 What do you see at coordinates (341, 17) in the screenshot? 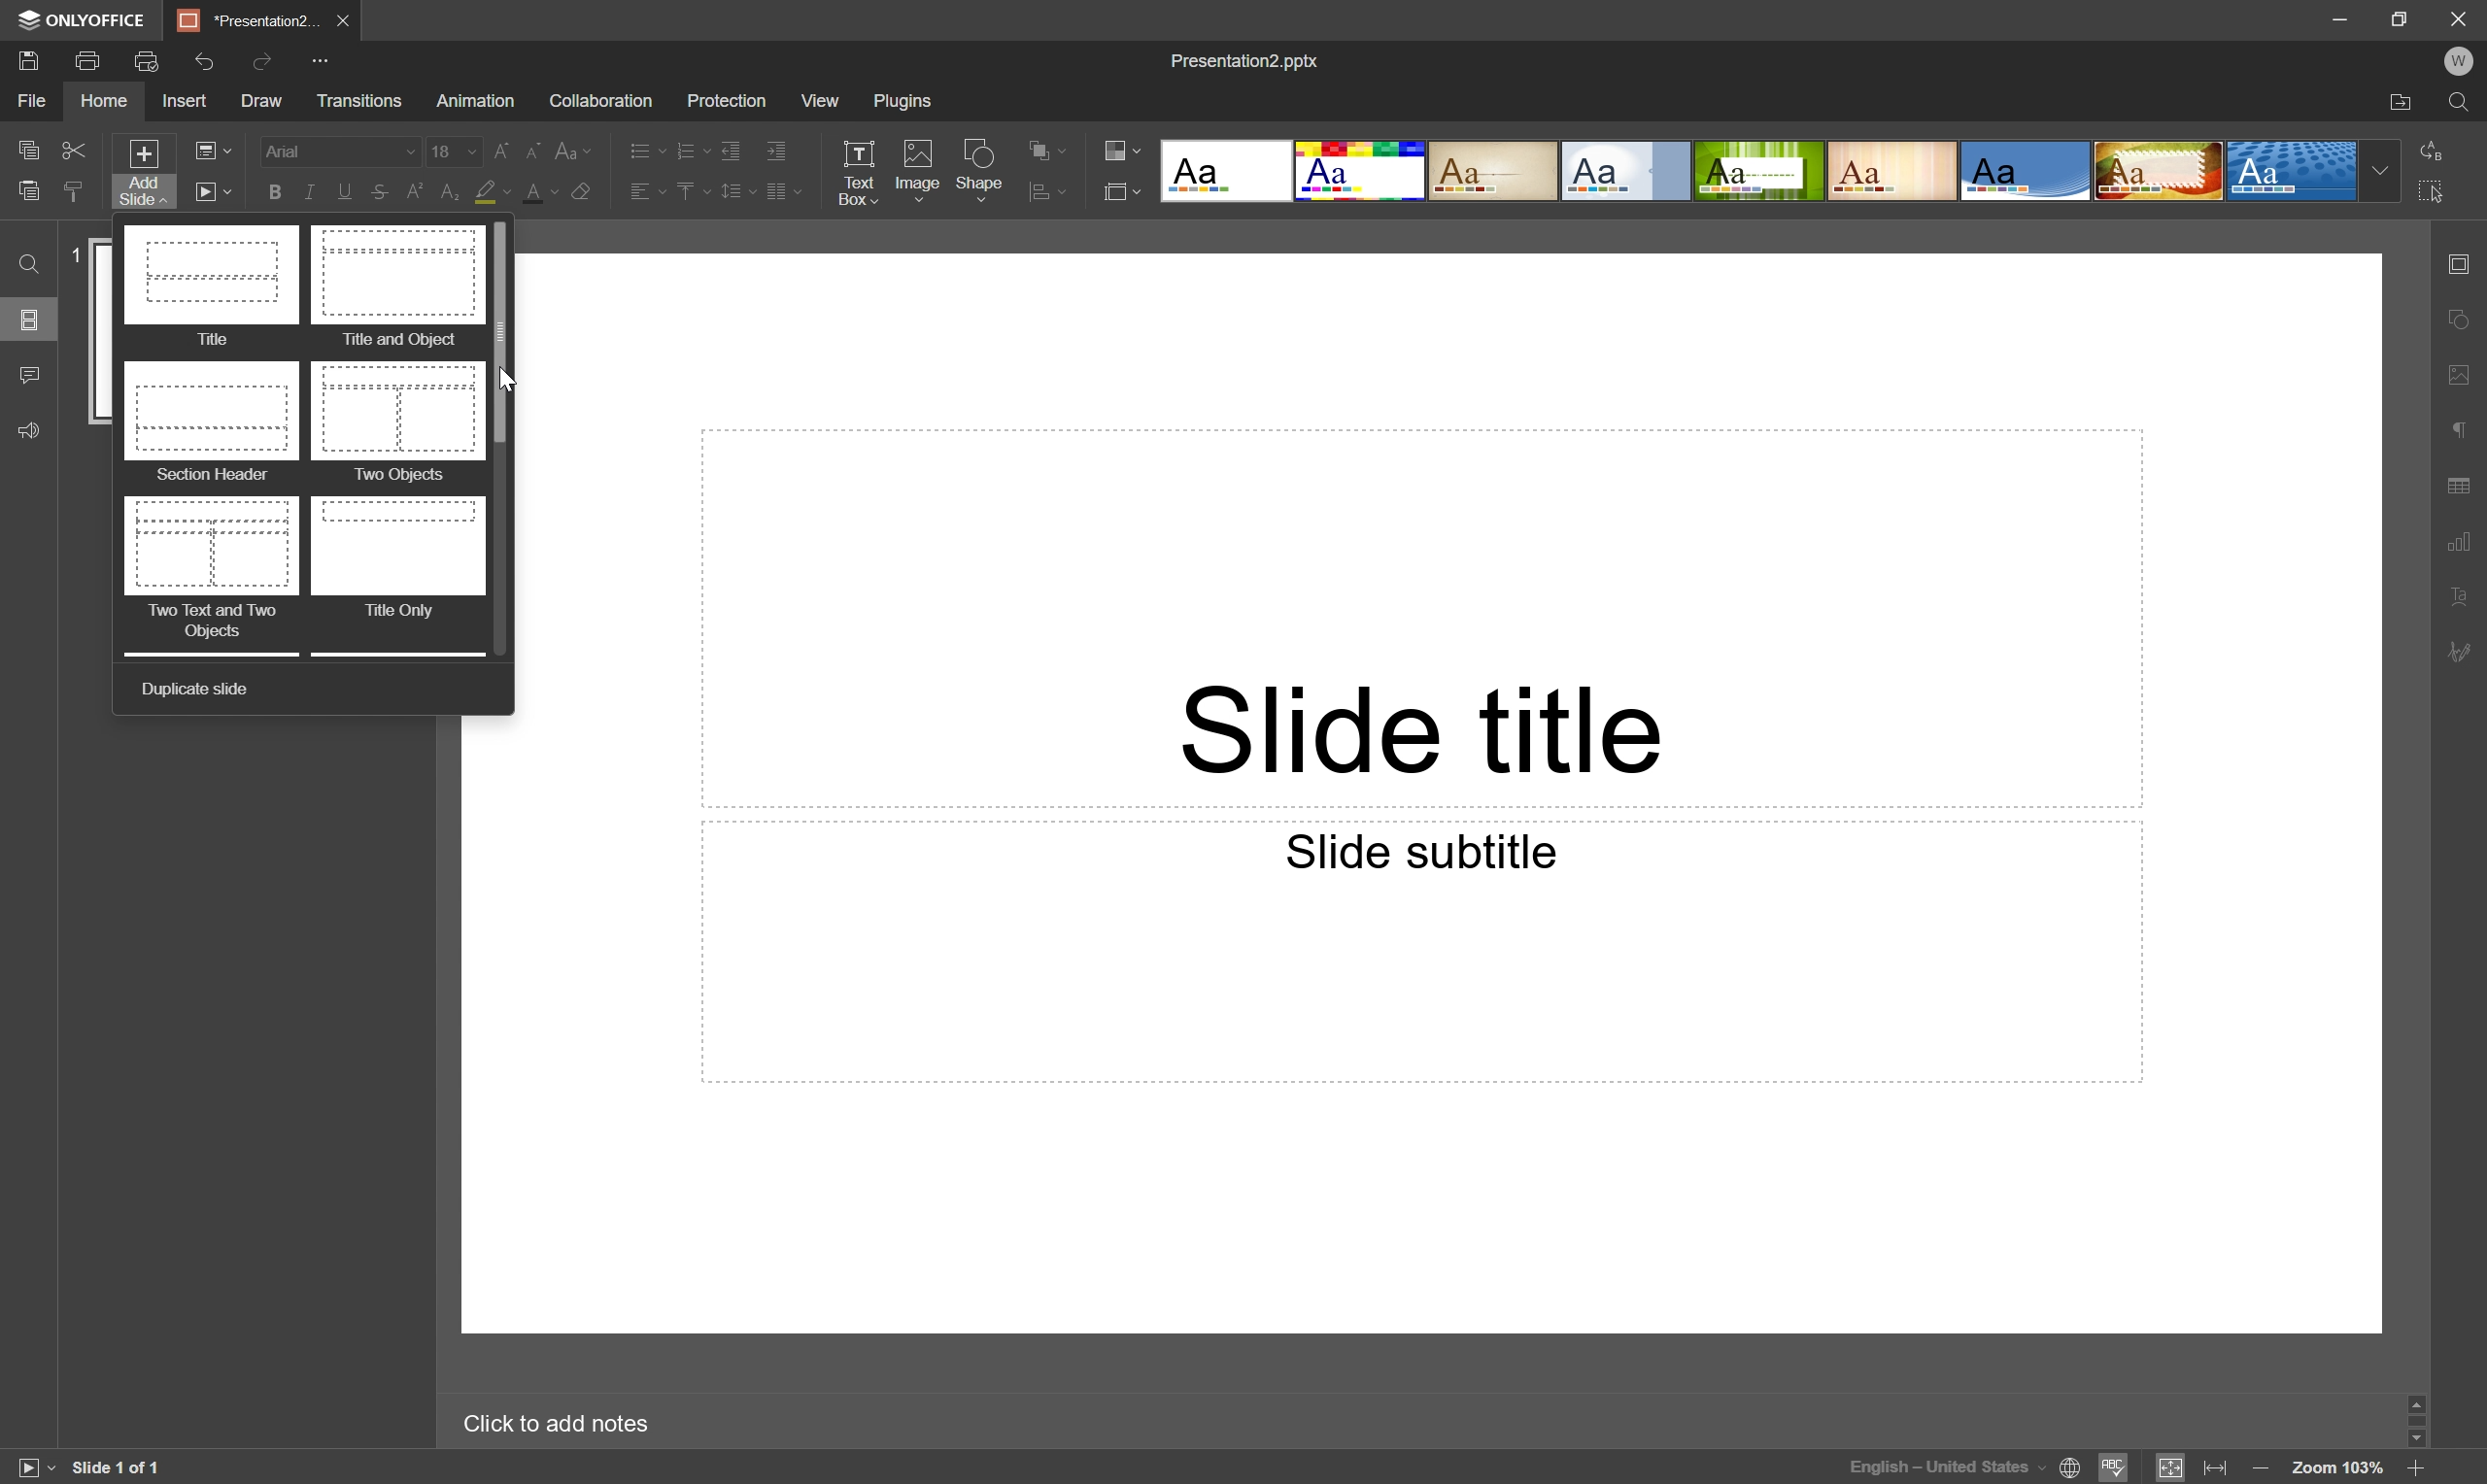
I see `Close` at bounding box center [341, 17].